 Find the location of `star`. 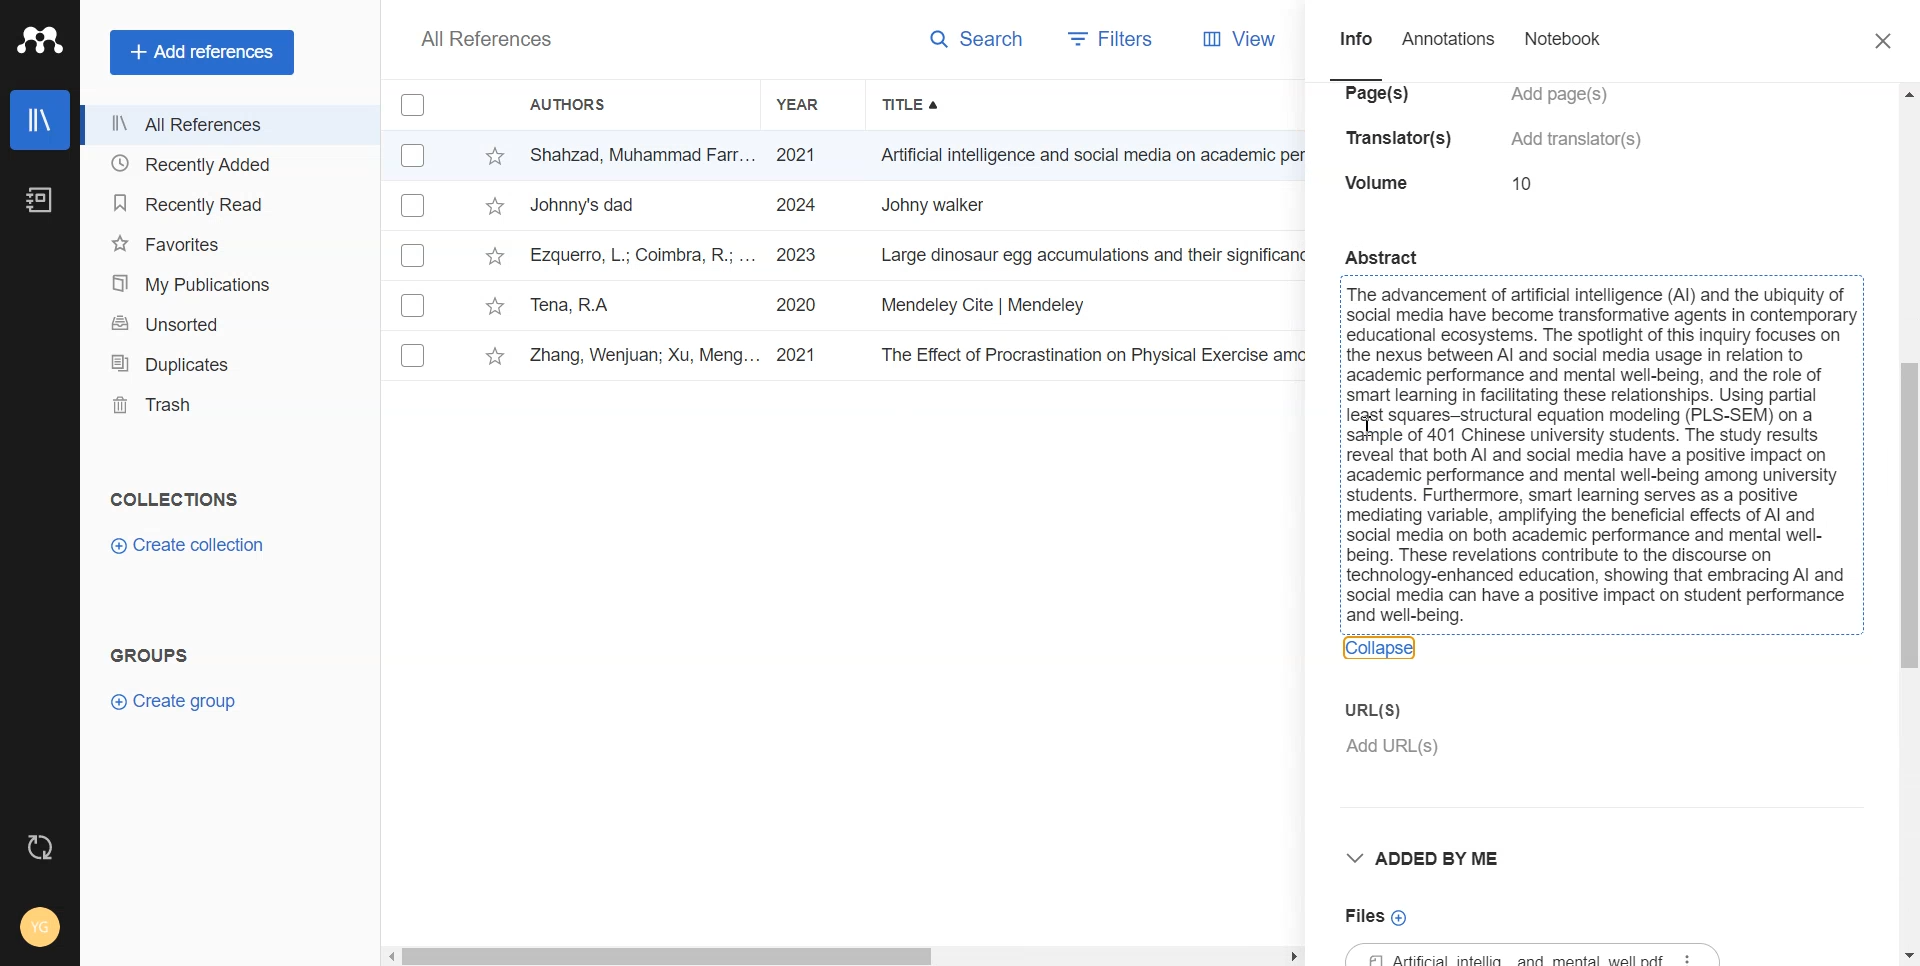

star is located at coordinates (495, 205).